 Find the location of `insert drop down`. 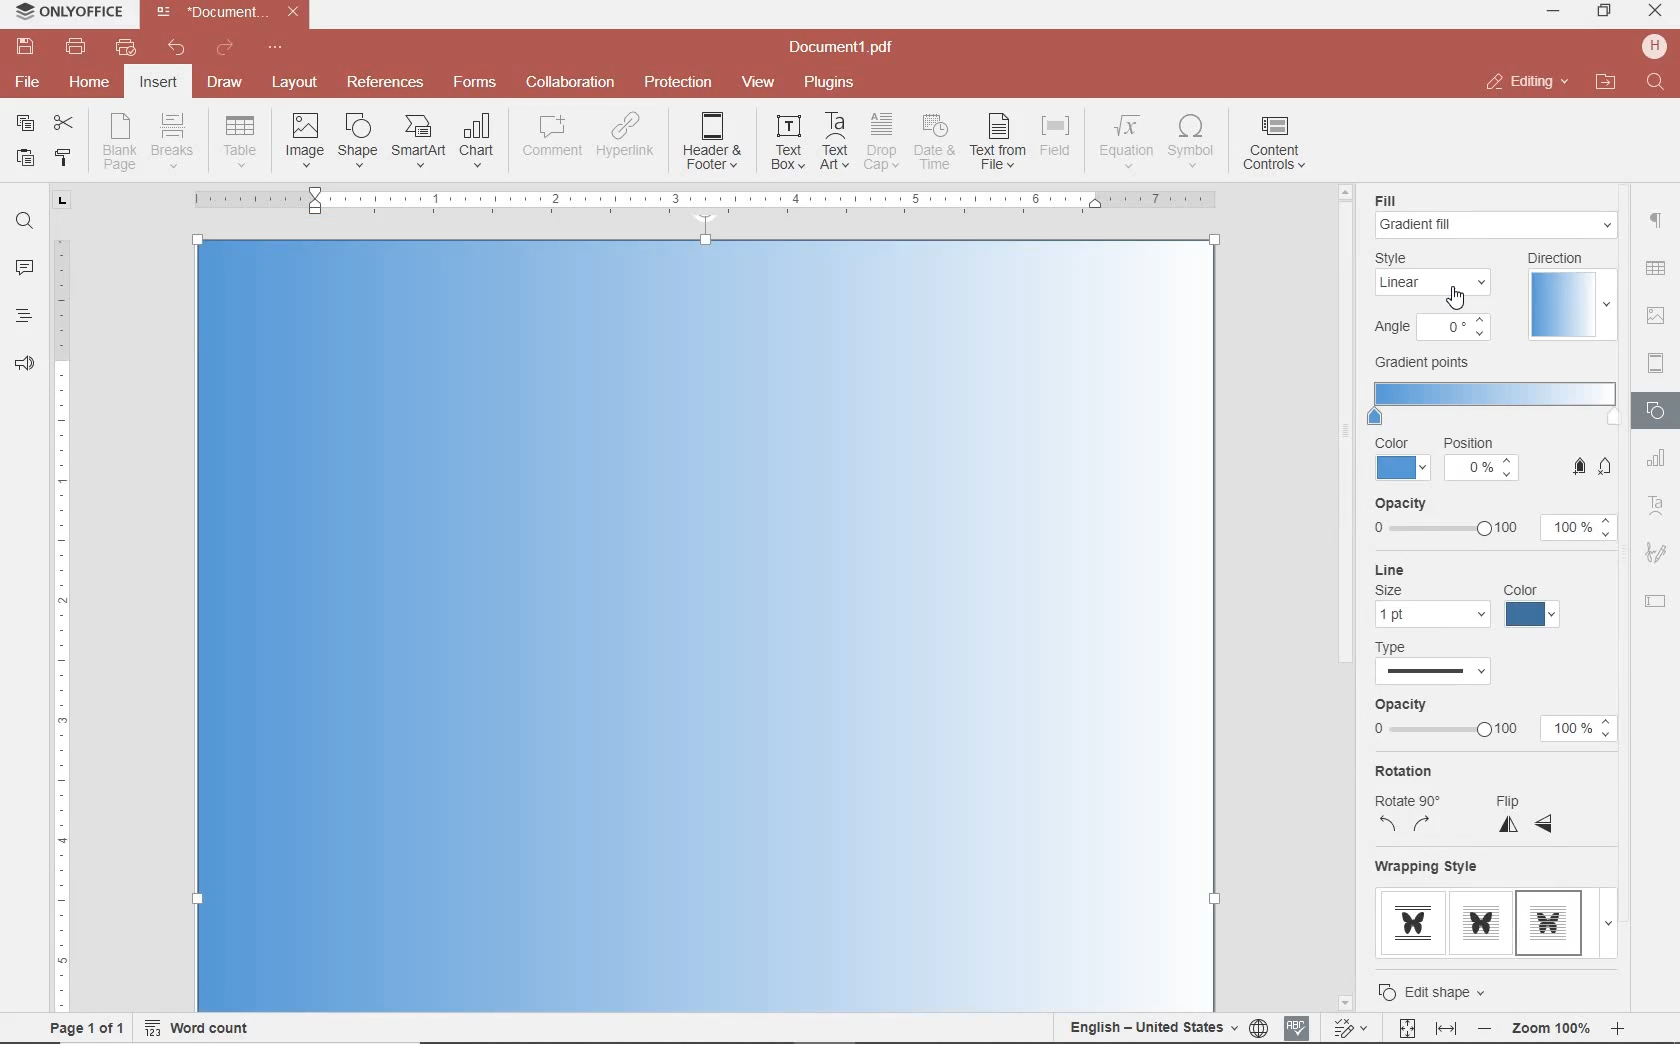

insert drop down is located at coordinates (246, 139).